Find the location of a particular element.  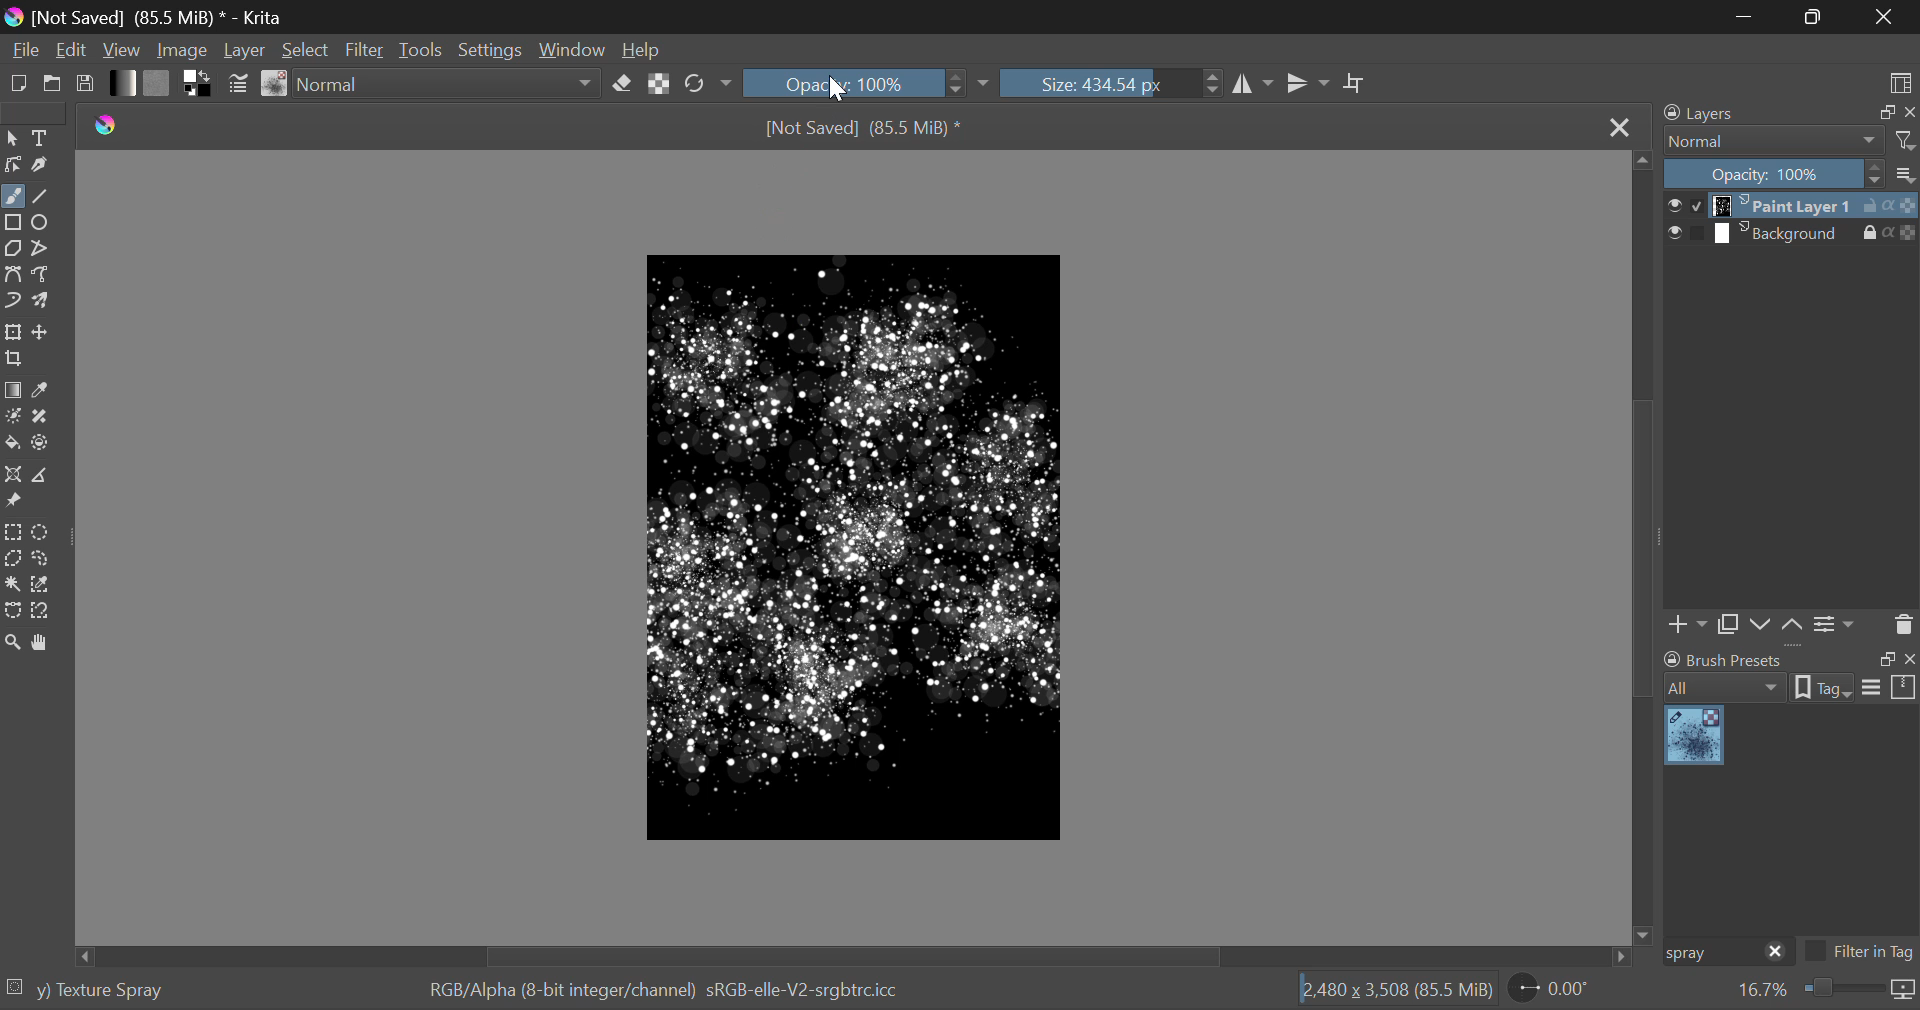

Freehand Path Tool is located at coordinates (42, 274).